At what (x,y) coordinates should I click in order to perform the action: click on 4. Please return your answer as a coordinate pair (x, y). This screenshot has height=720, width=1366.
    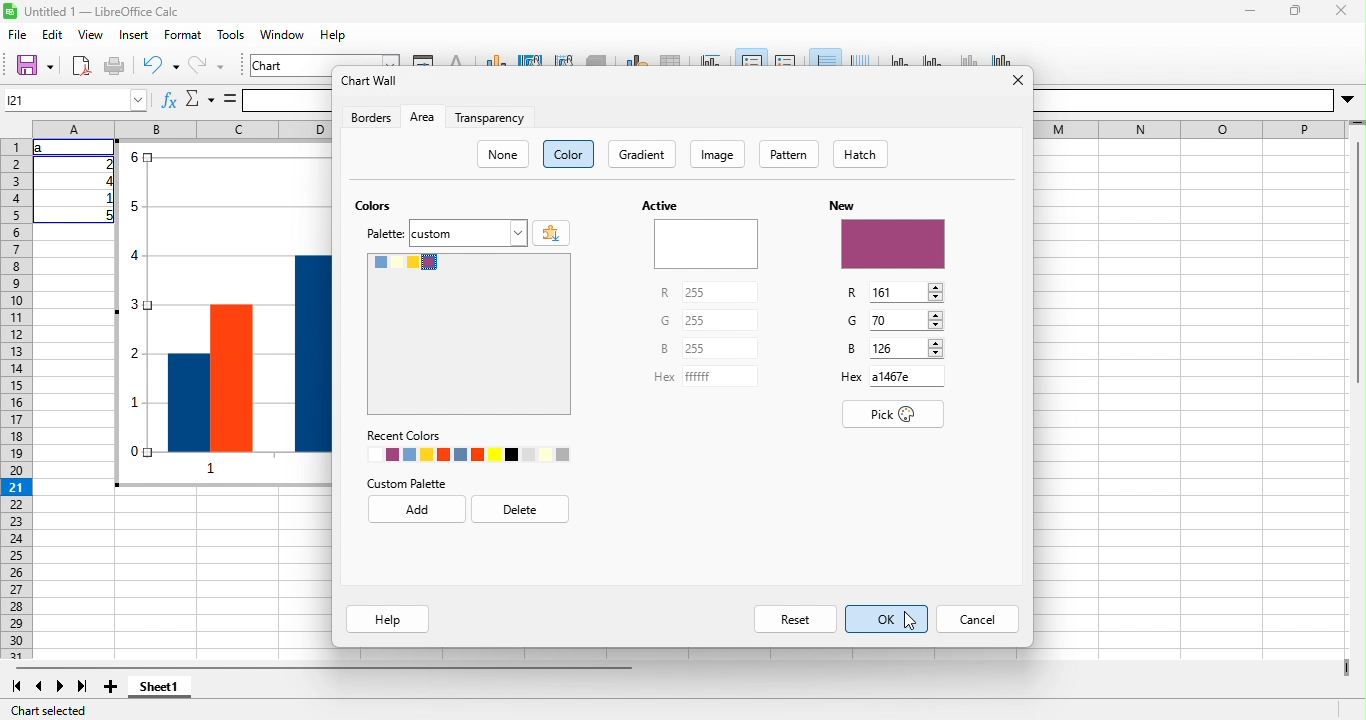
    Looking at the image, I should click on (106, 181).